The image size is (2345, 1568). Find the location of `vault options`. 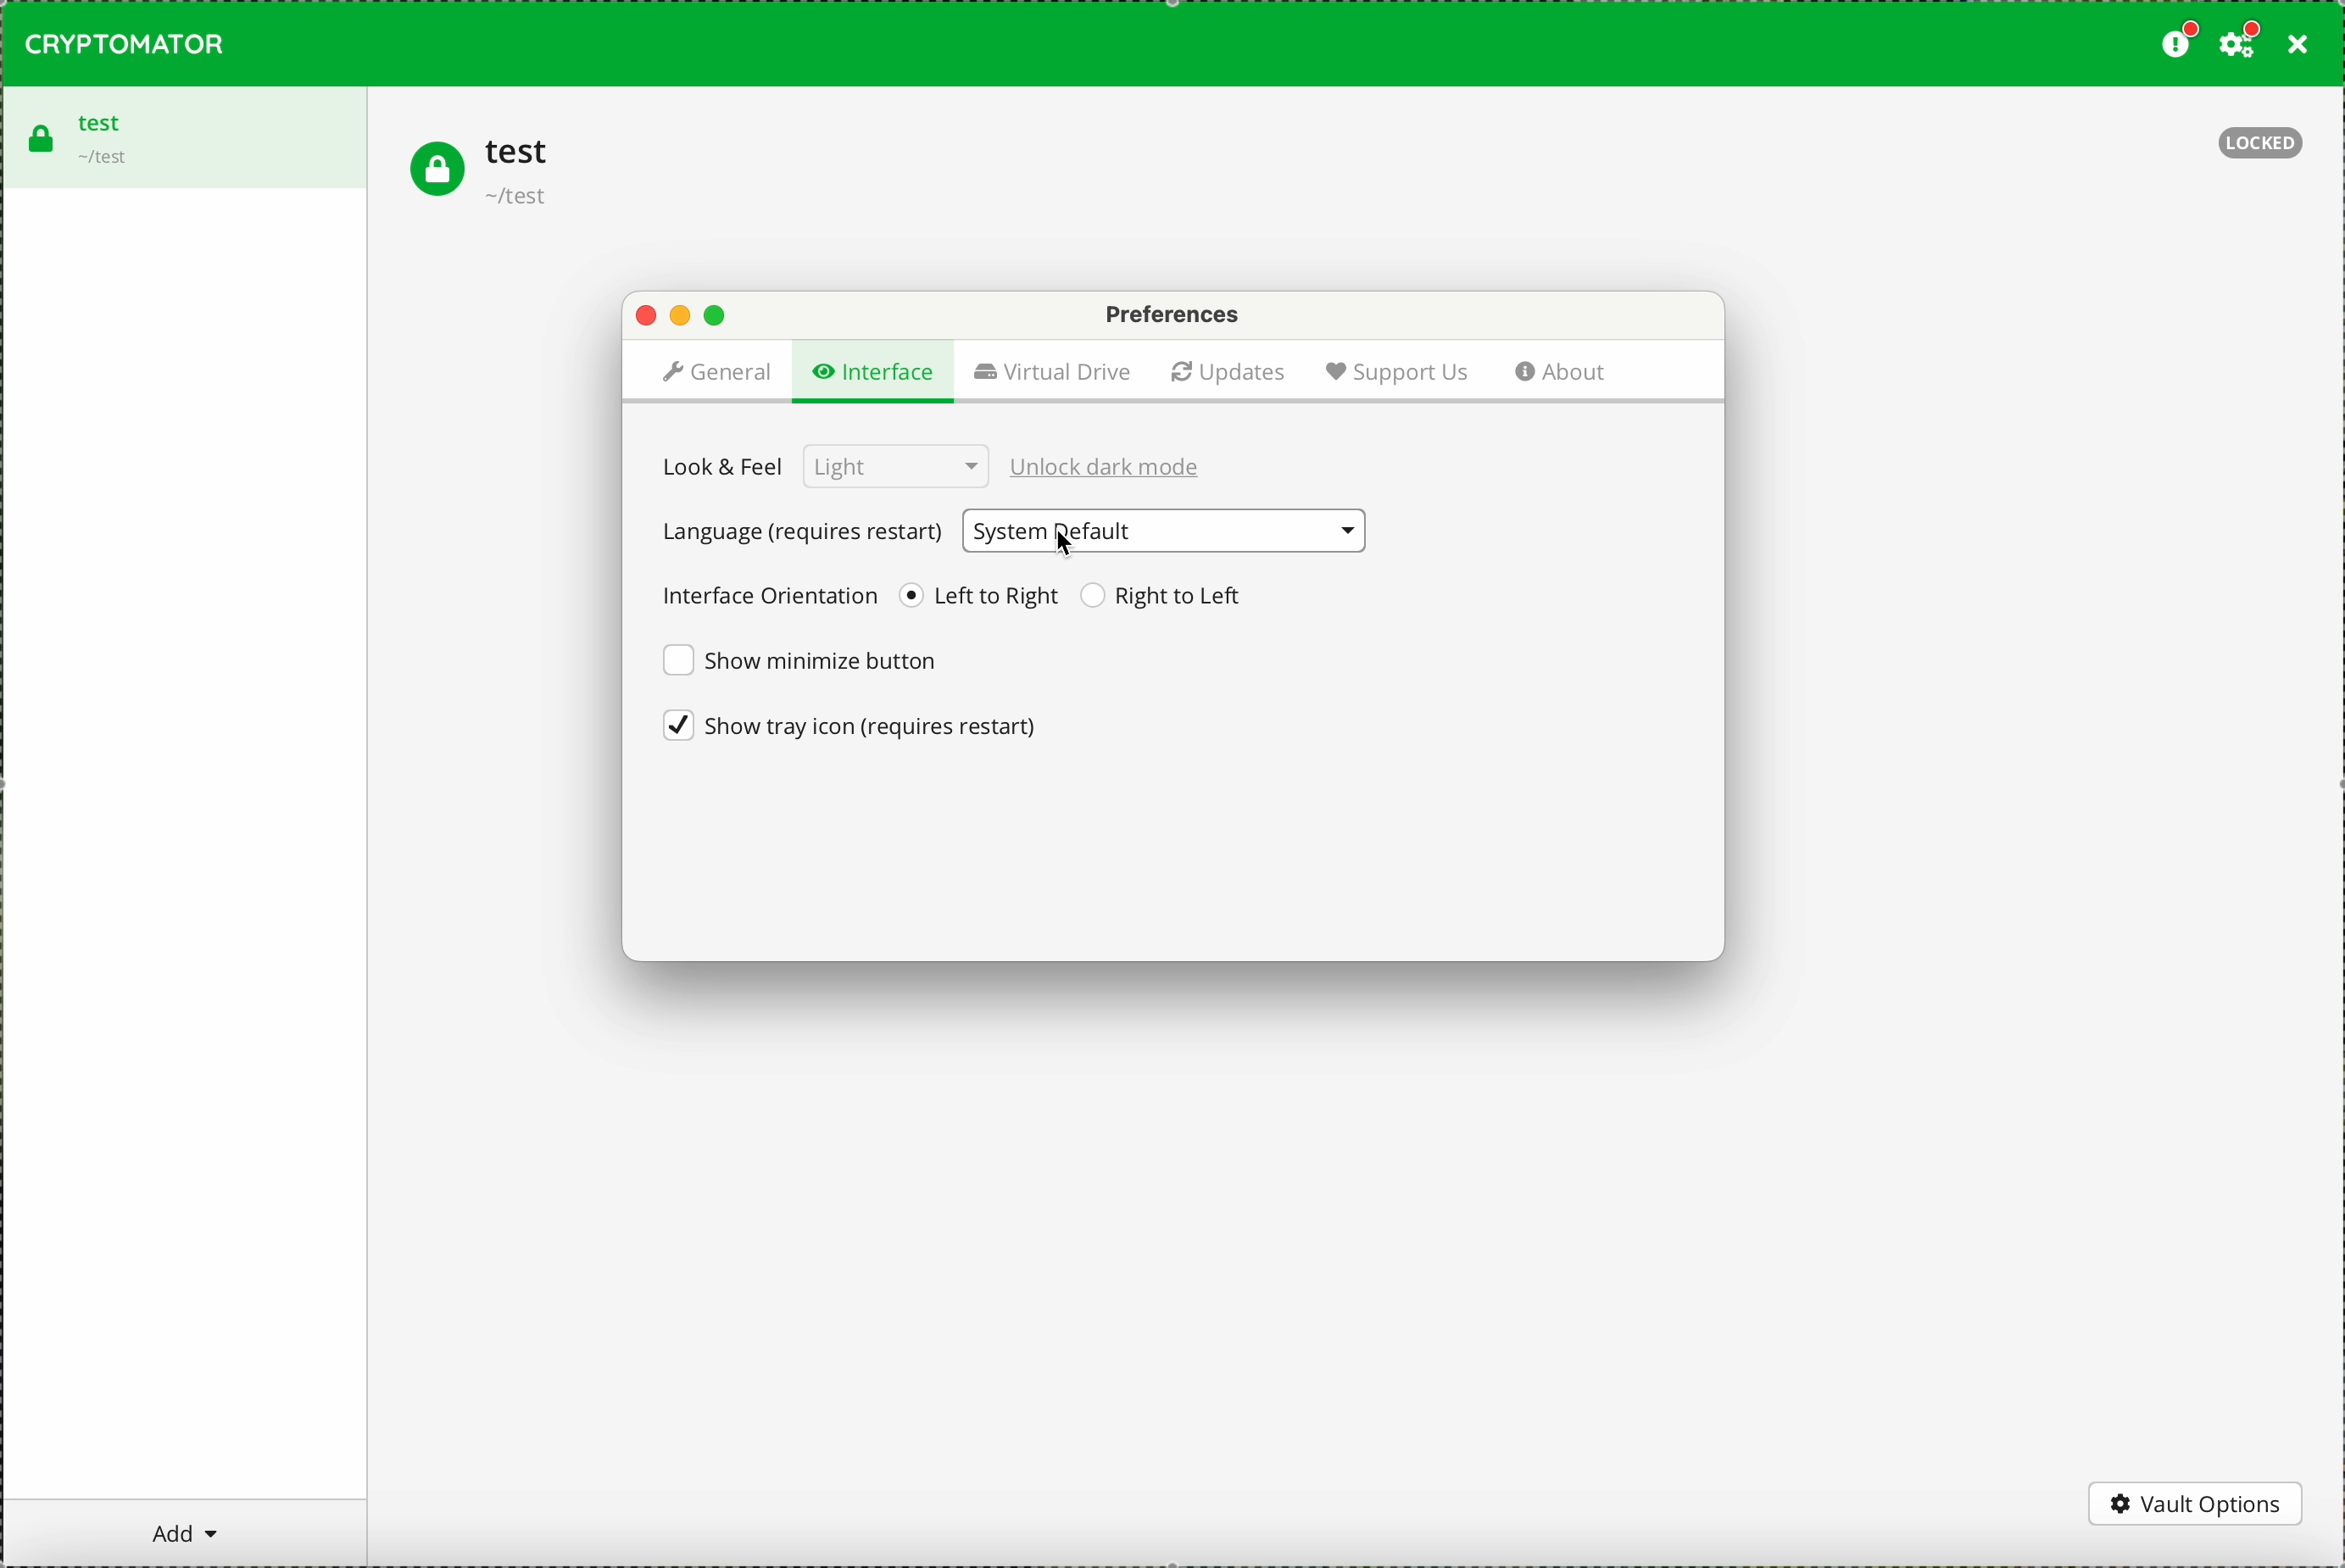

vault options is located at coordinates (2201, 1503).